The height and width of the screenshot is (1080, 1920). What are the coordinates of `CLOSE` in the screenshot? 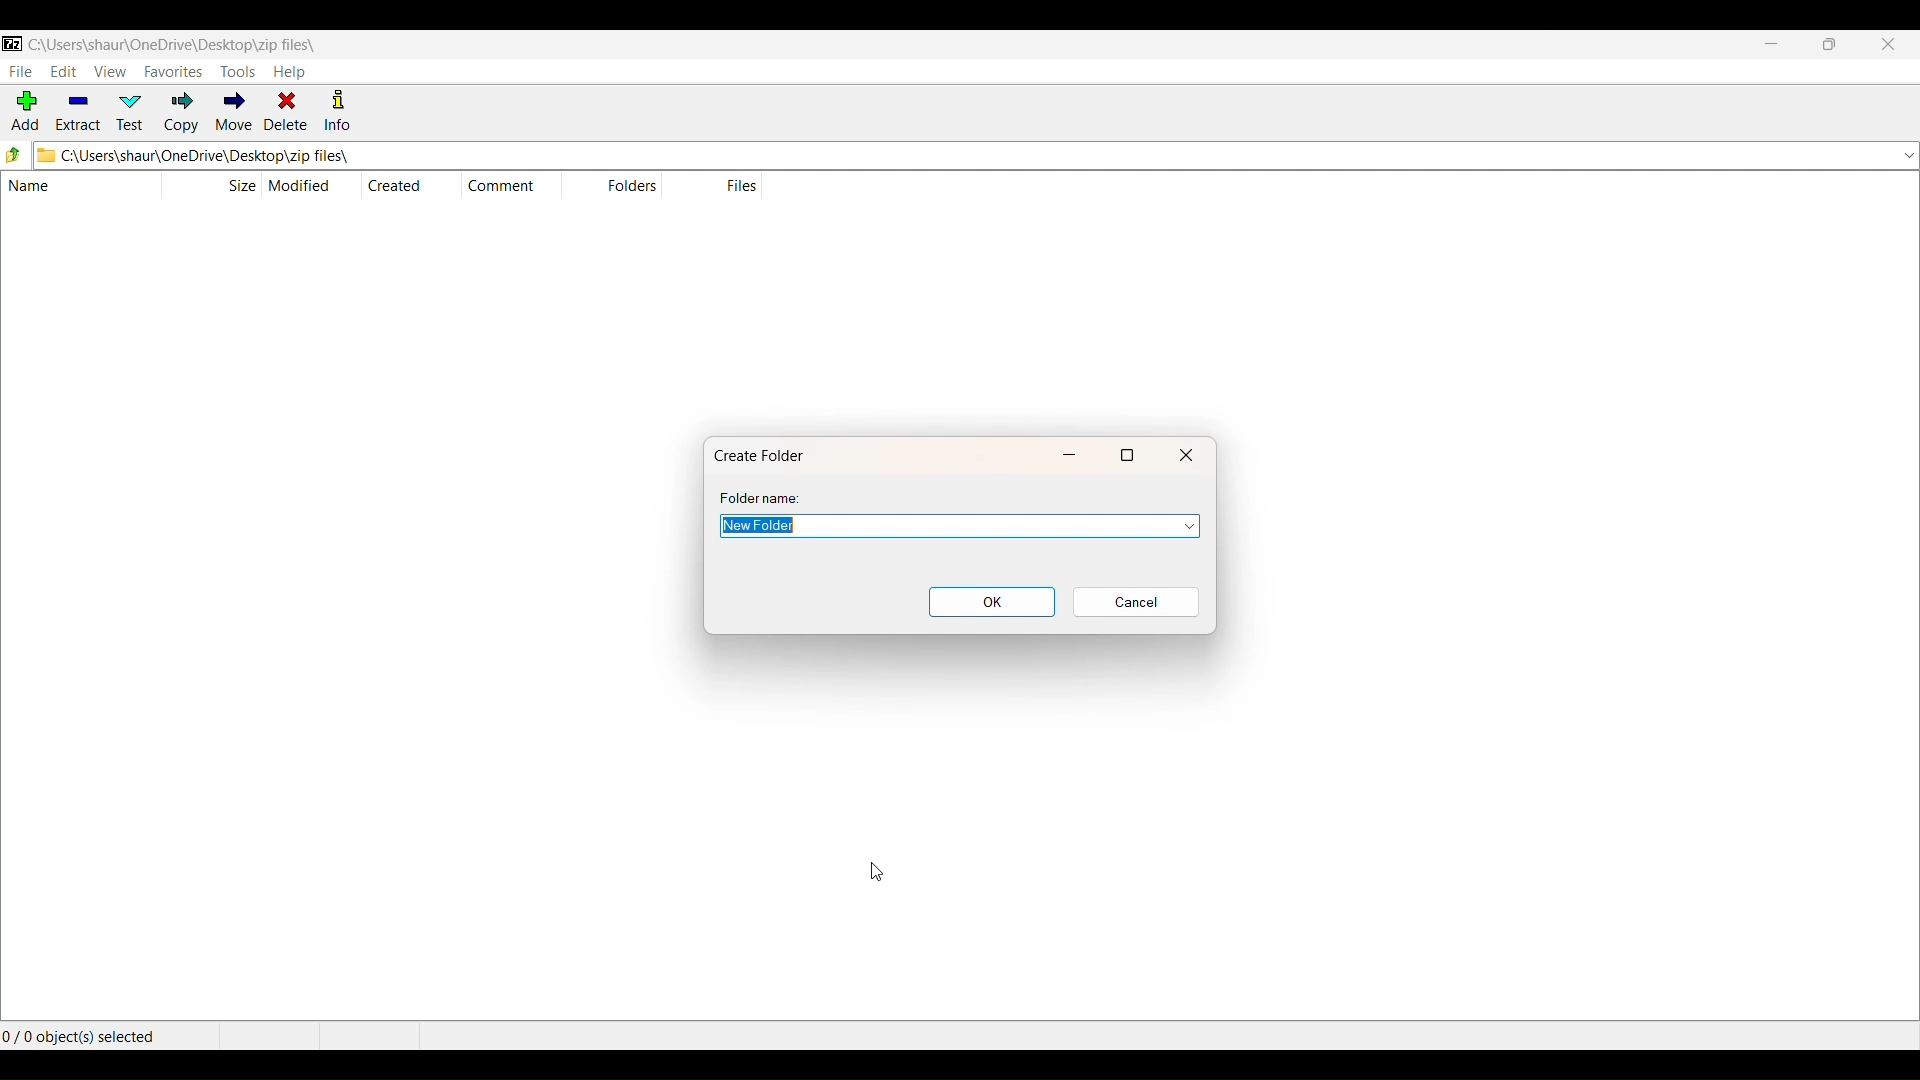 It's located at (1887, 46).